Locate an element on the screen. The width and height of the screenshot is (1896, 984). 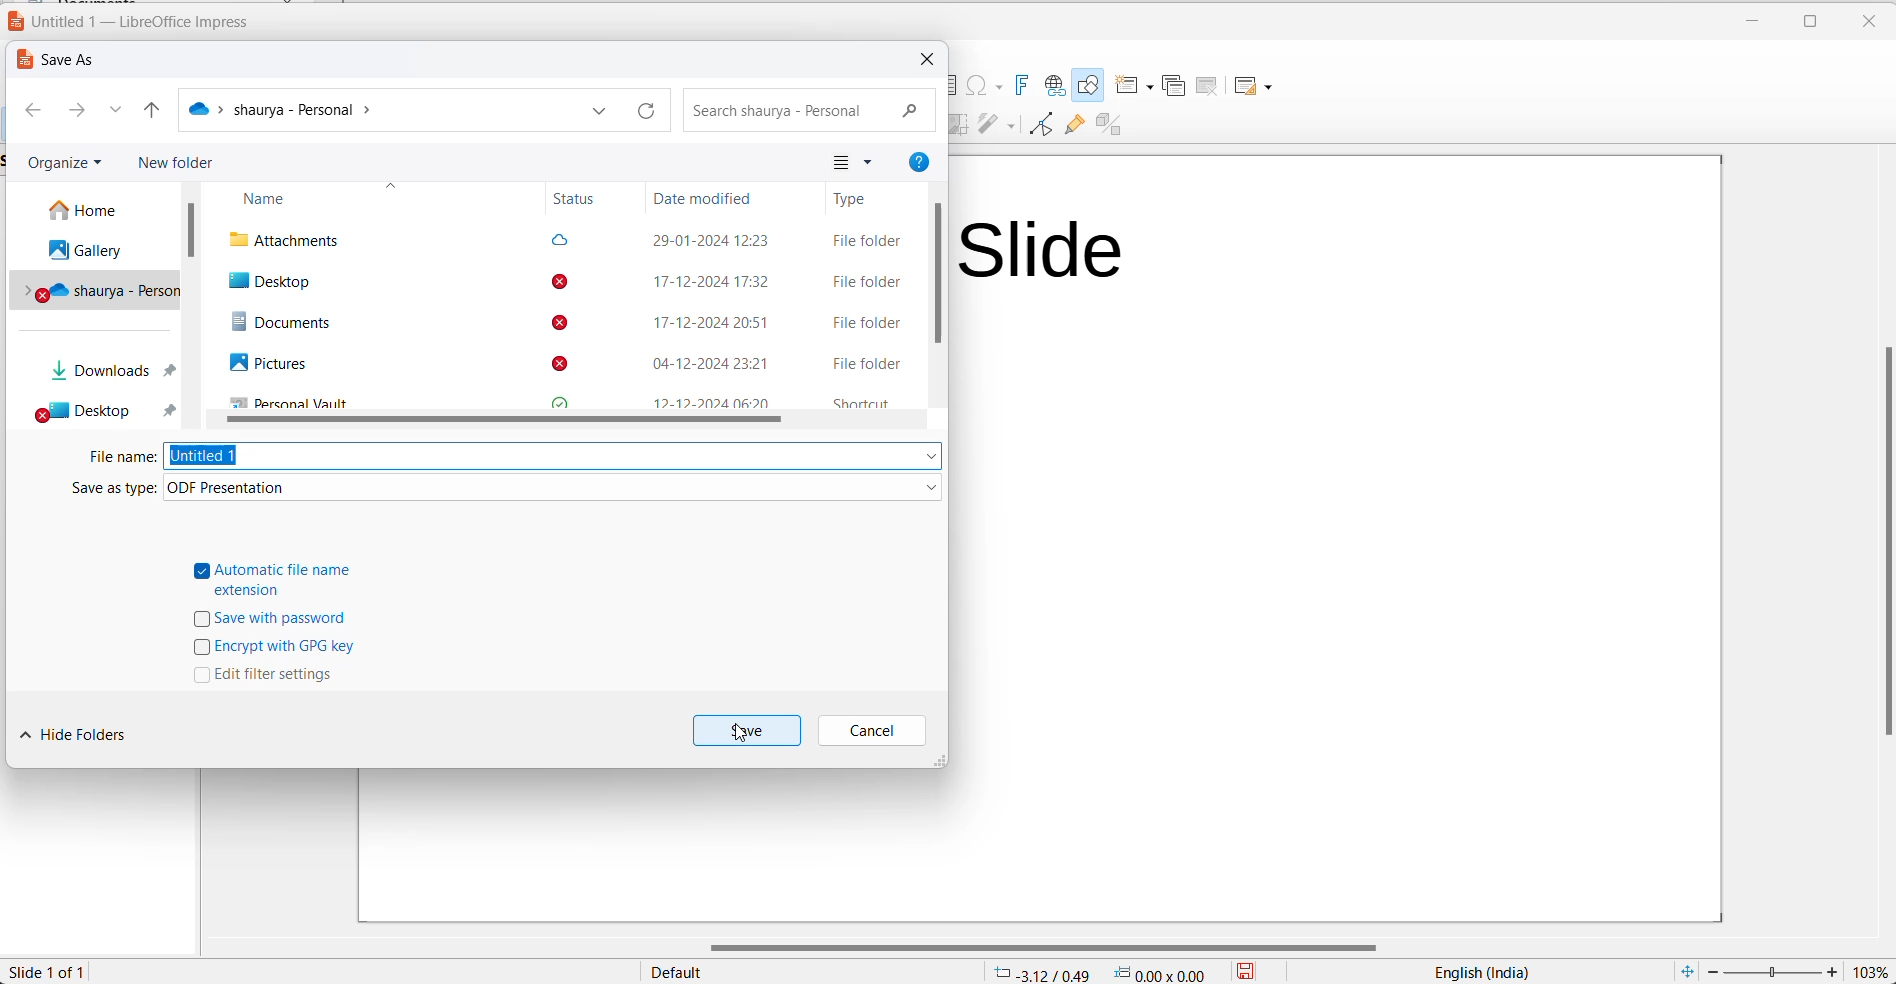
go forward is located at coordinates (74, 110).